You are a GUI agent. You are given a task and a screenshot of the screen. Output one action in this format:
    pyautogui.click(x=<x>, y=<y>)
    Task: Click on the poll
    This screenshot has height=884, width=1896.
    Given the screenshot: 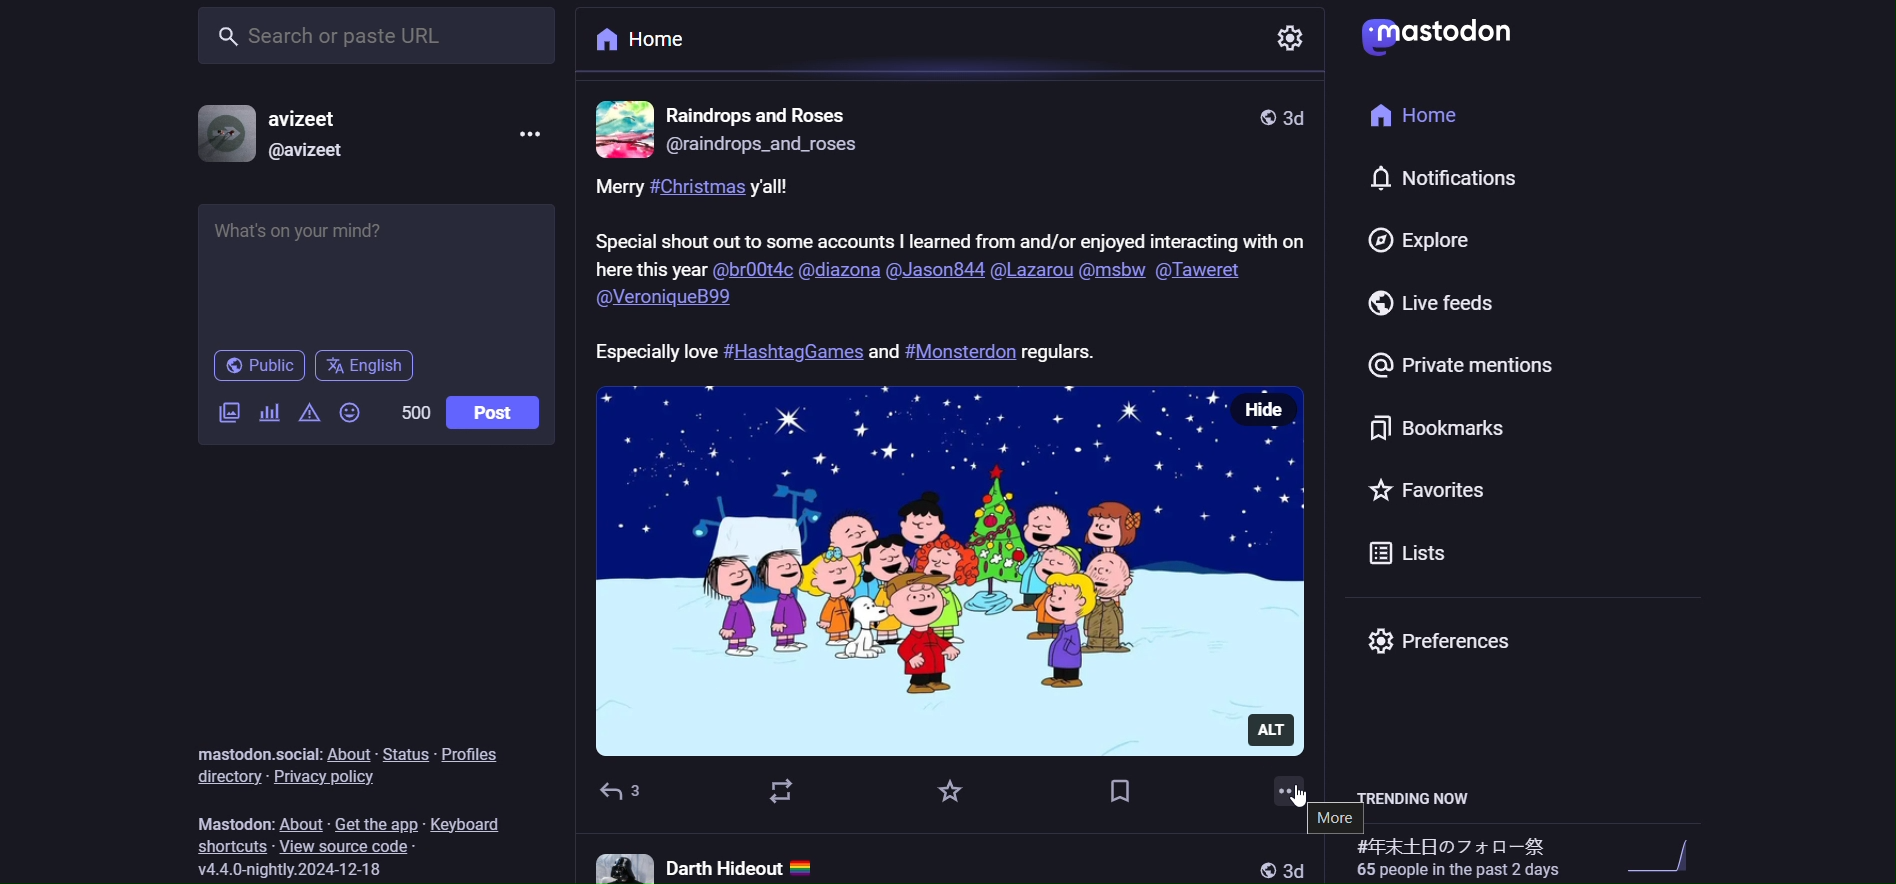 What is the action you would take?
    pyautogui.click(x=267, y=410)
    